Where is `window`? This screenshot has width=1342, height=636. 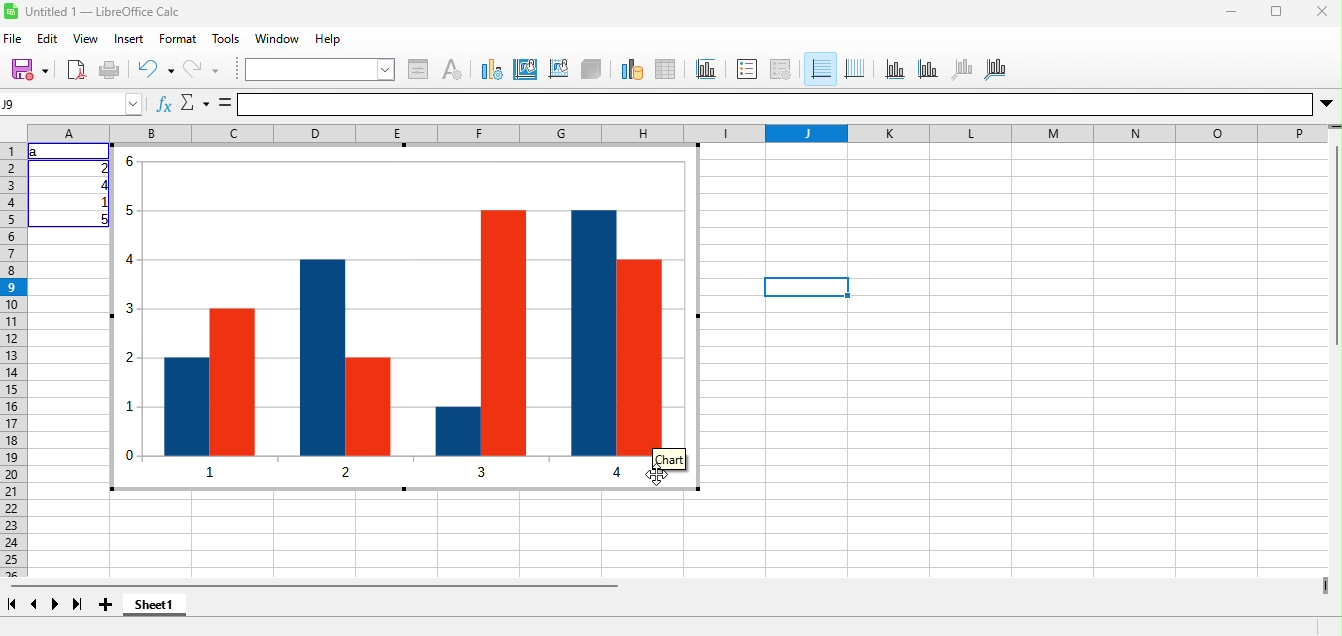 window is located at coordinates (277, 40).